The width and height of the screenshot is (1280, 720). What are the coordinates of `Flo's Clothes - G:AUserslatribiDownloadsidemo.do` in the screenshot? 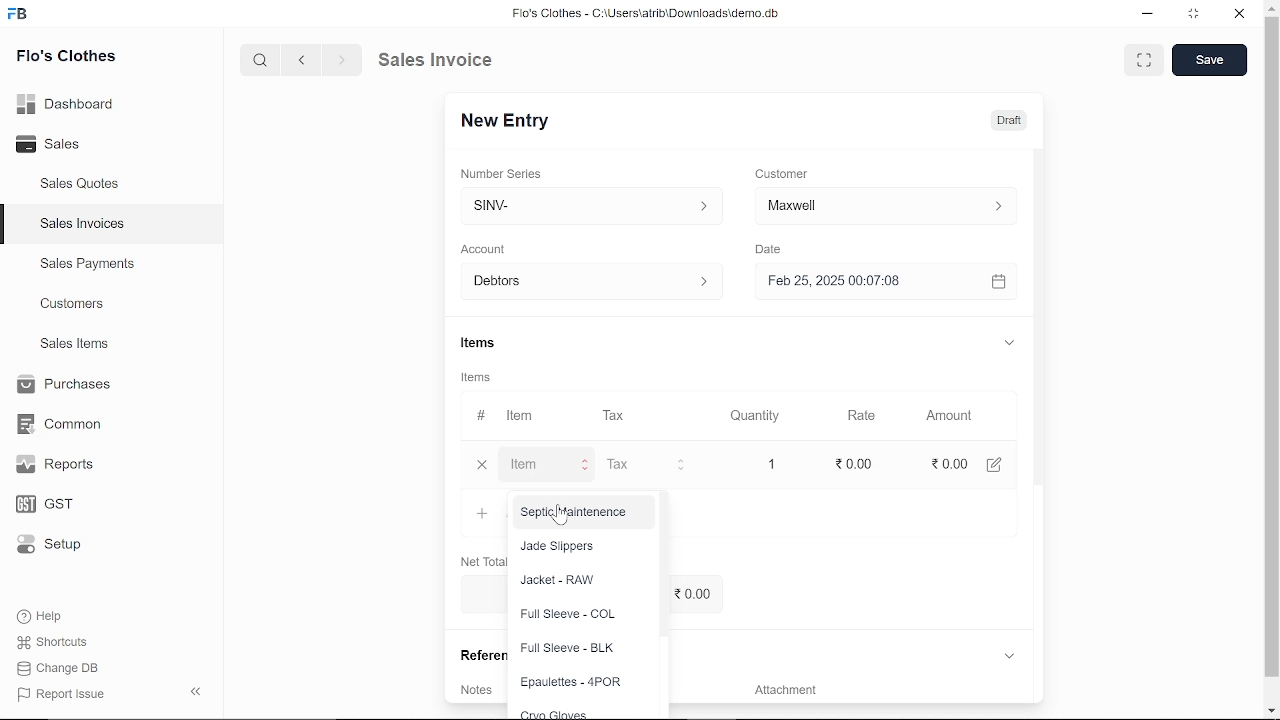 It's located at (651, 13).